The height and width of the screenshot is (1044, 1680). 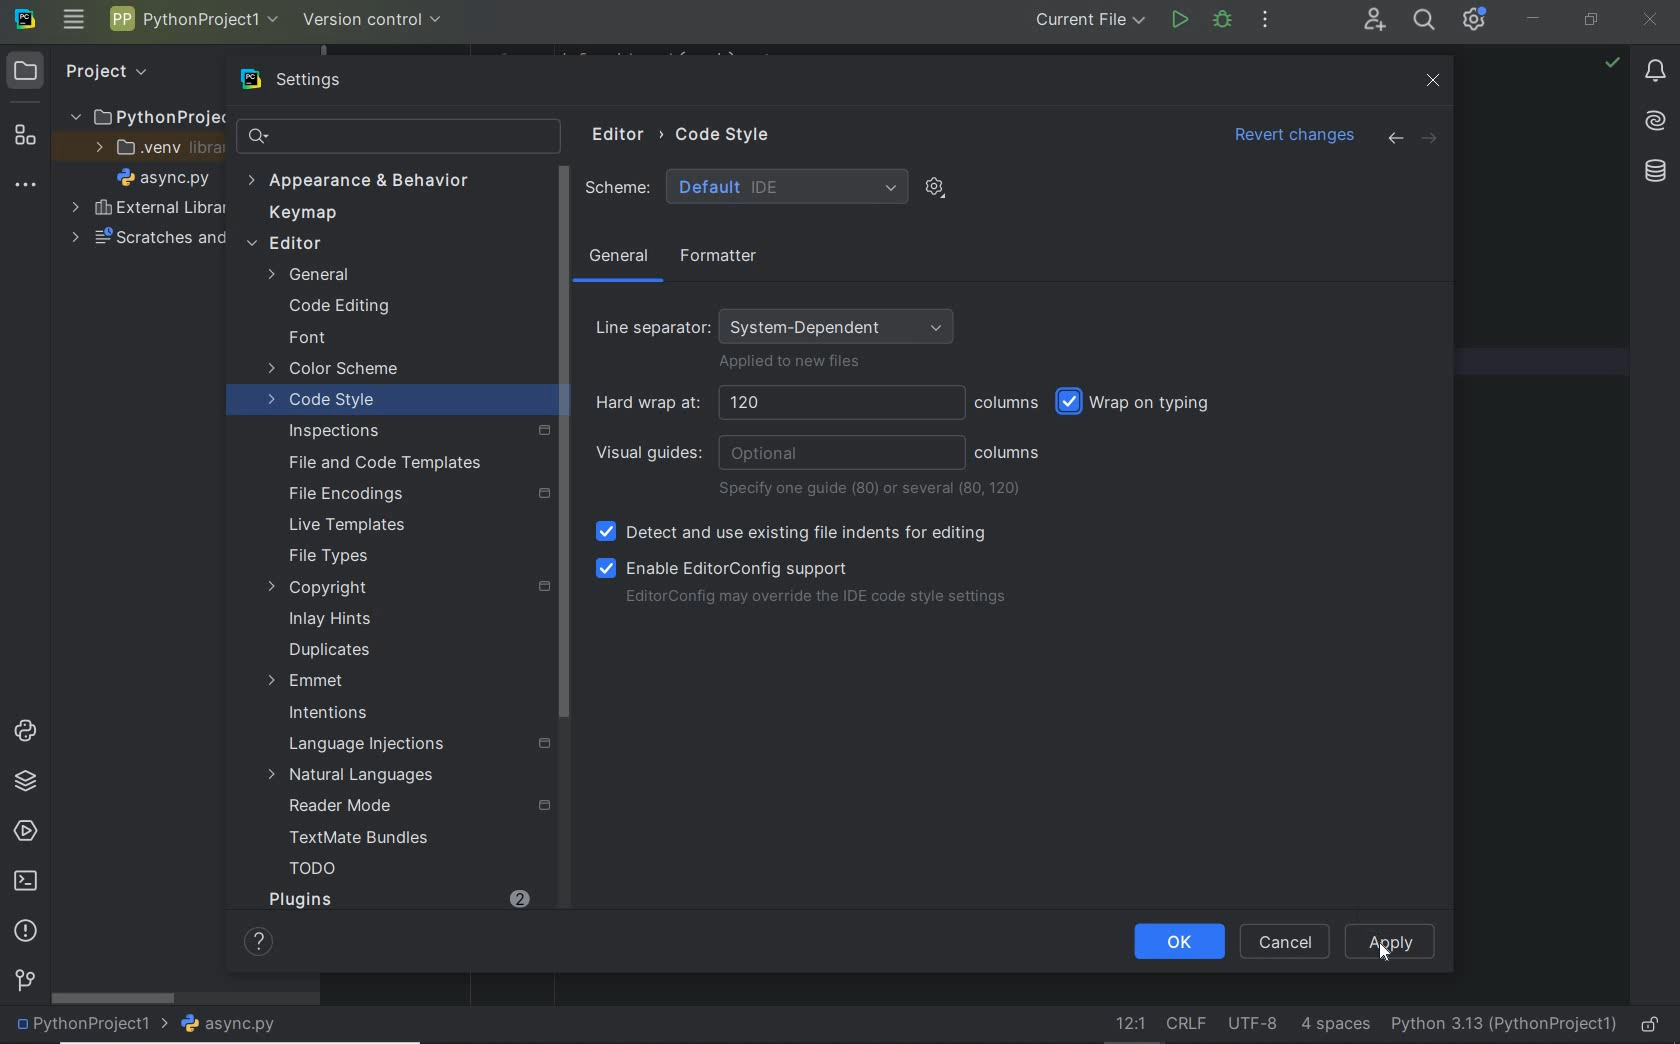 I want to click on Language Injections, so click(x=422, y=744).